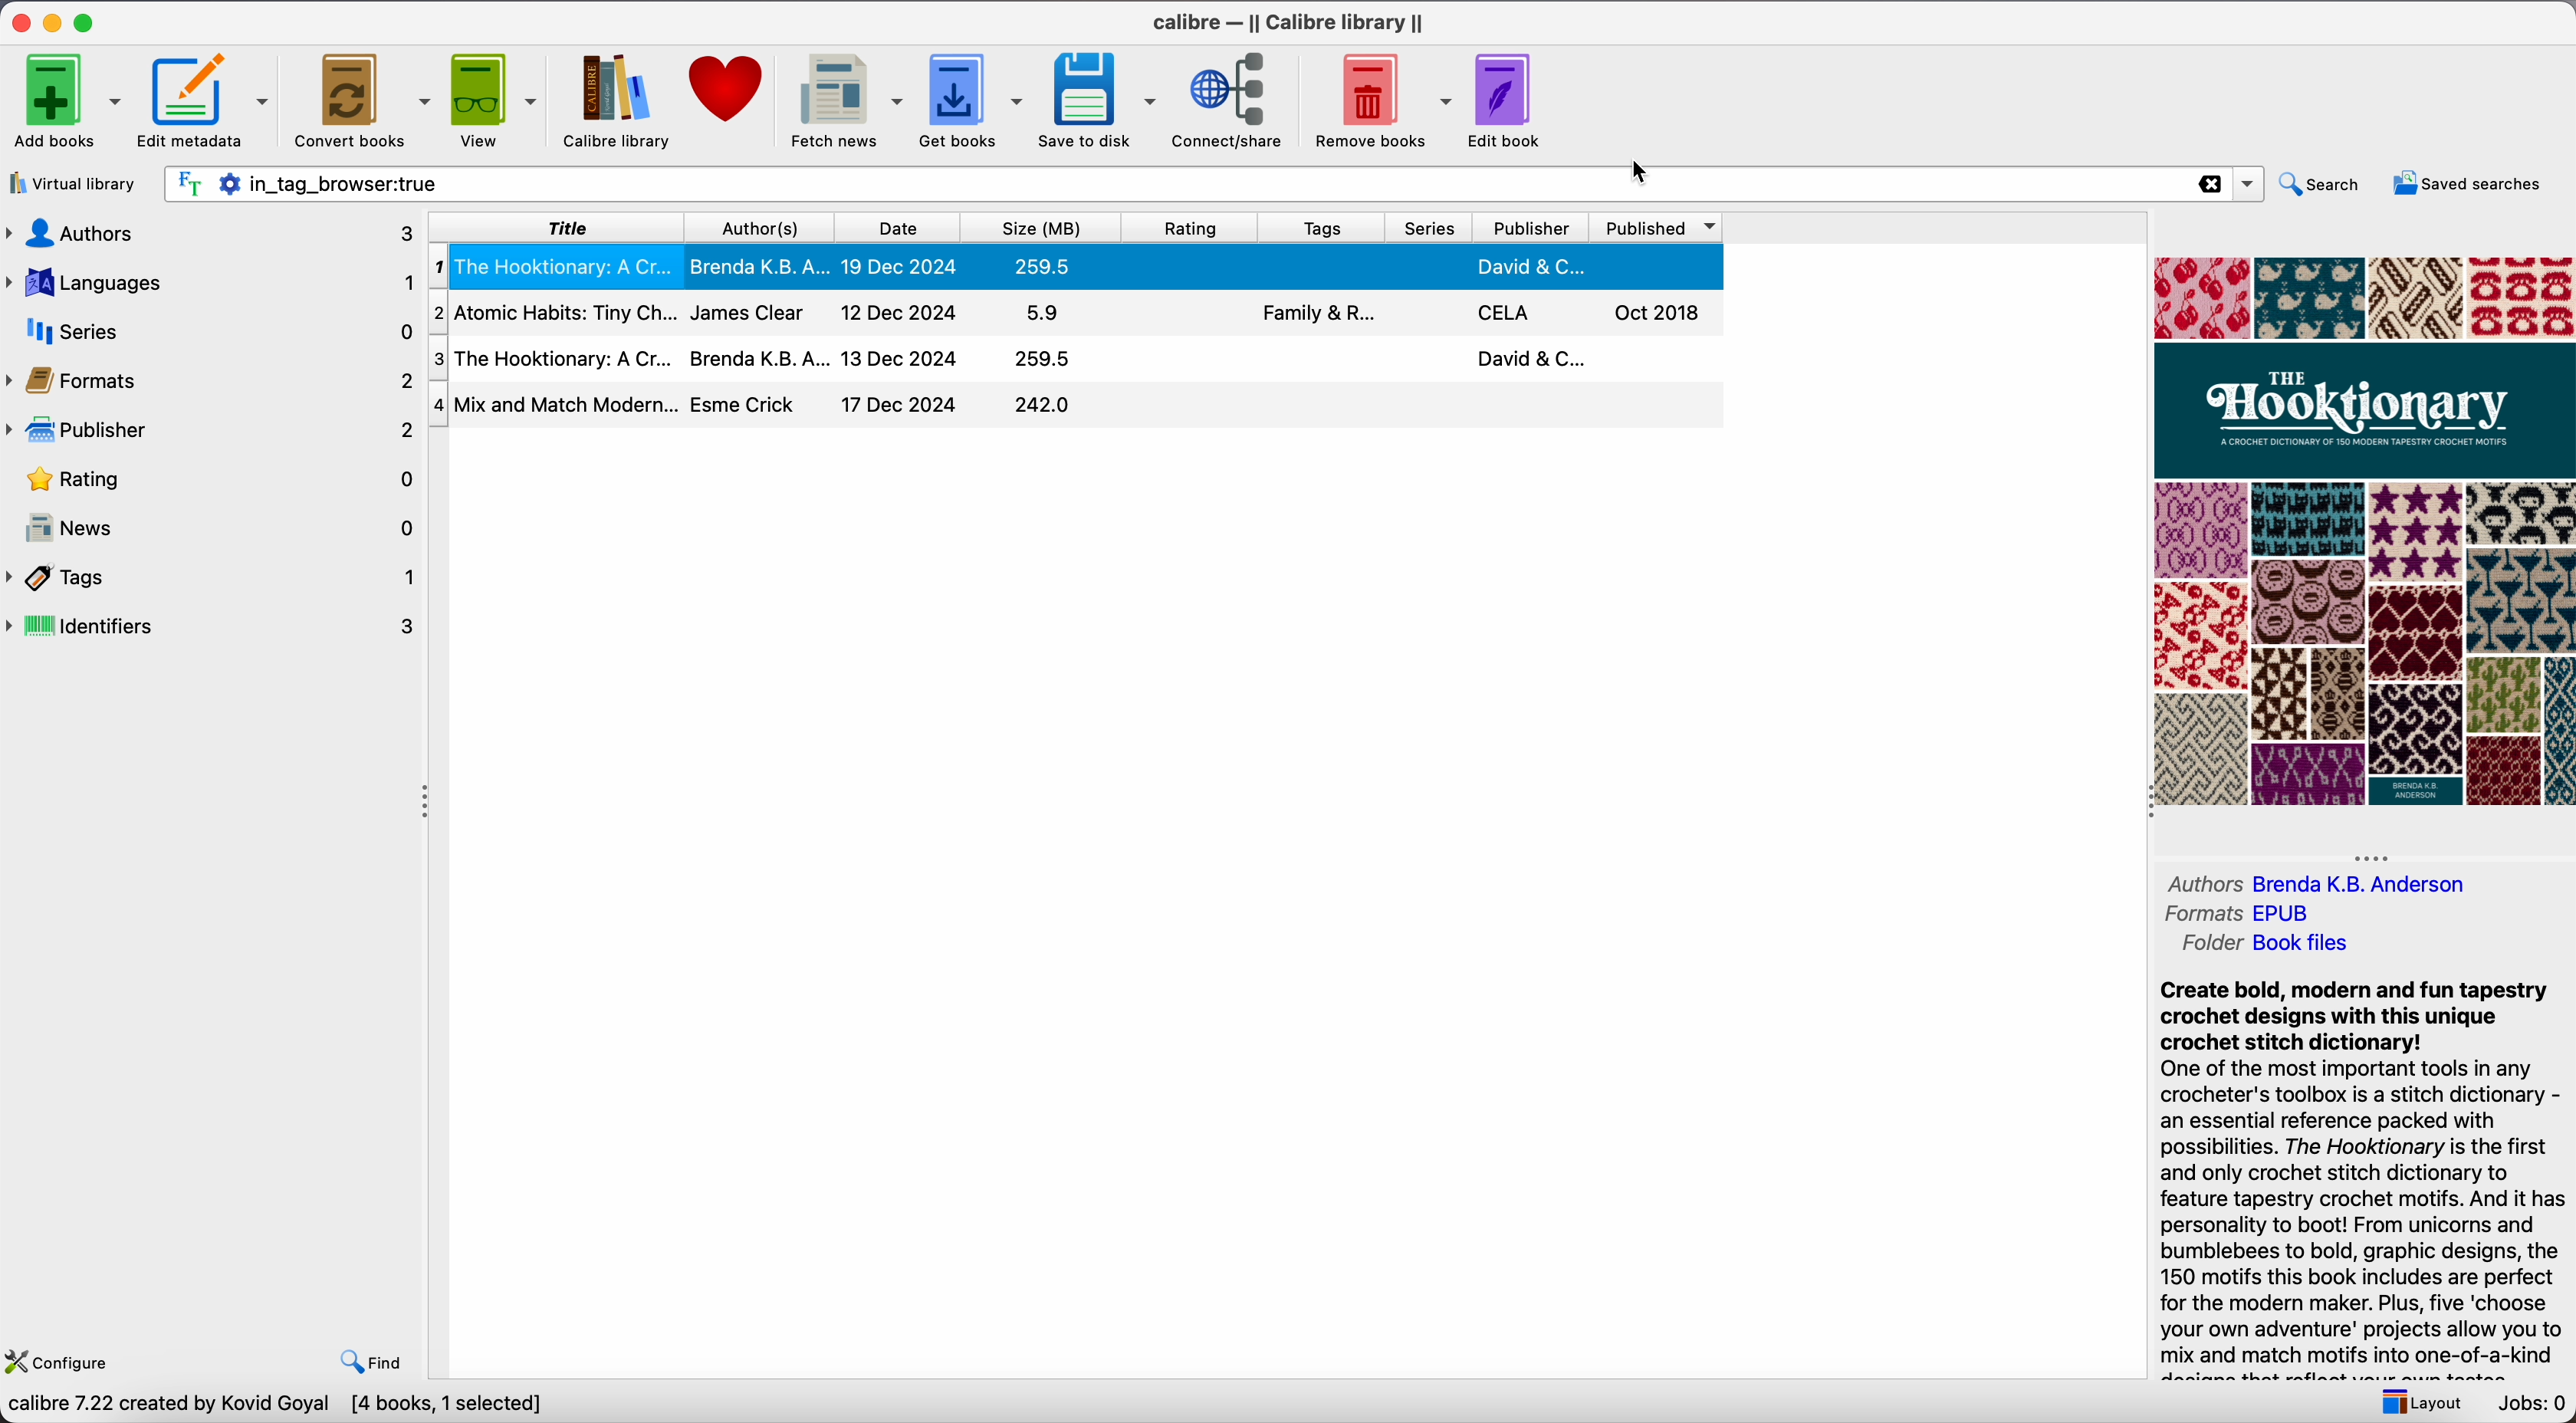 Image resolution: width=2576 pixels, height=1423 pixels. I want to click on Esme Crick, so click(746, 404).